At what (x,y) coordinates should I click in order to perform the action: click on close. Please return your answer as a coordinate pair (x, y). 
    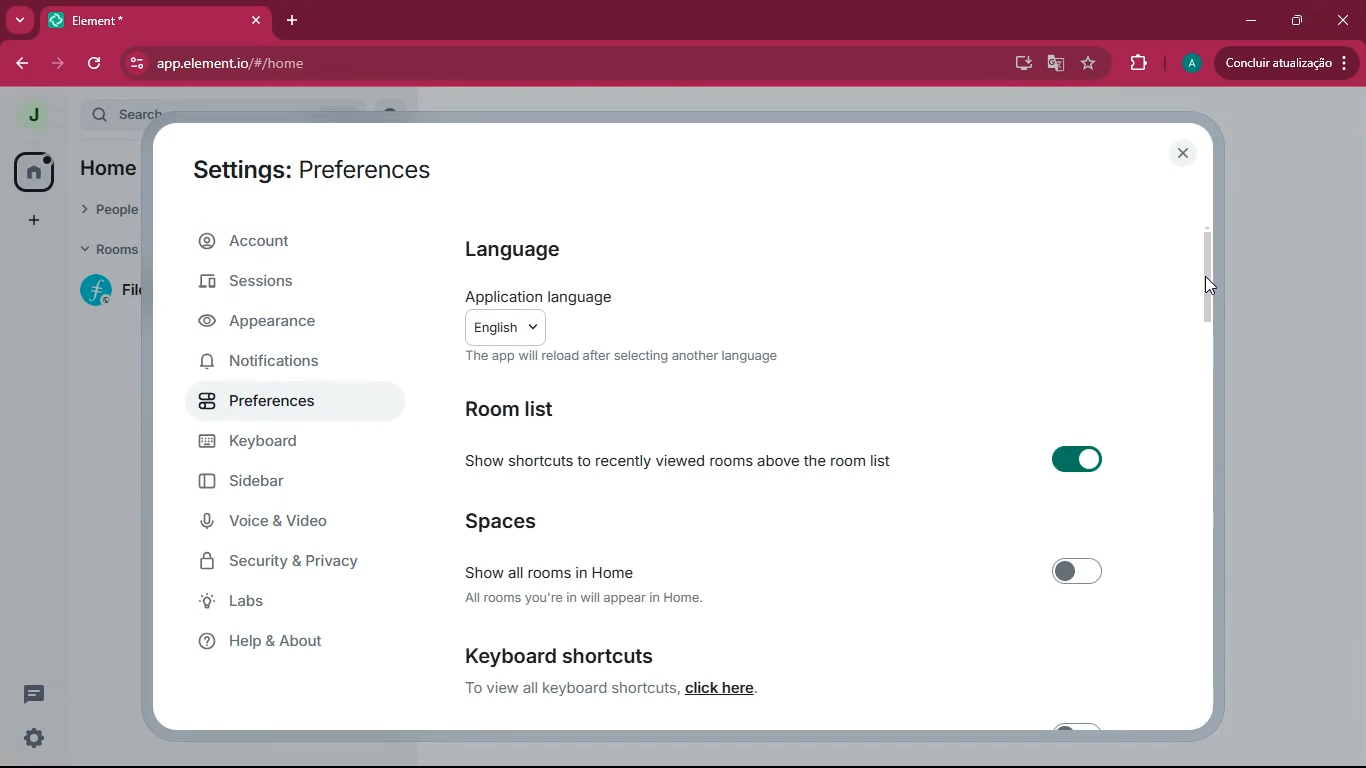
    Looking at the image, I should click on (1182, 151).